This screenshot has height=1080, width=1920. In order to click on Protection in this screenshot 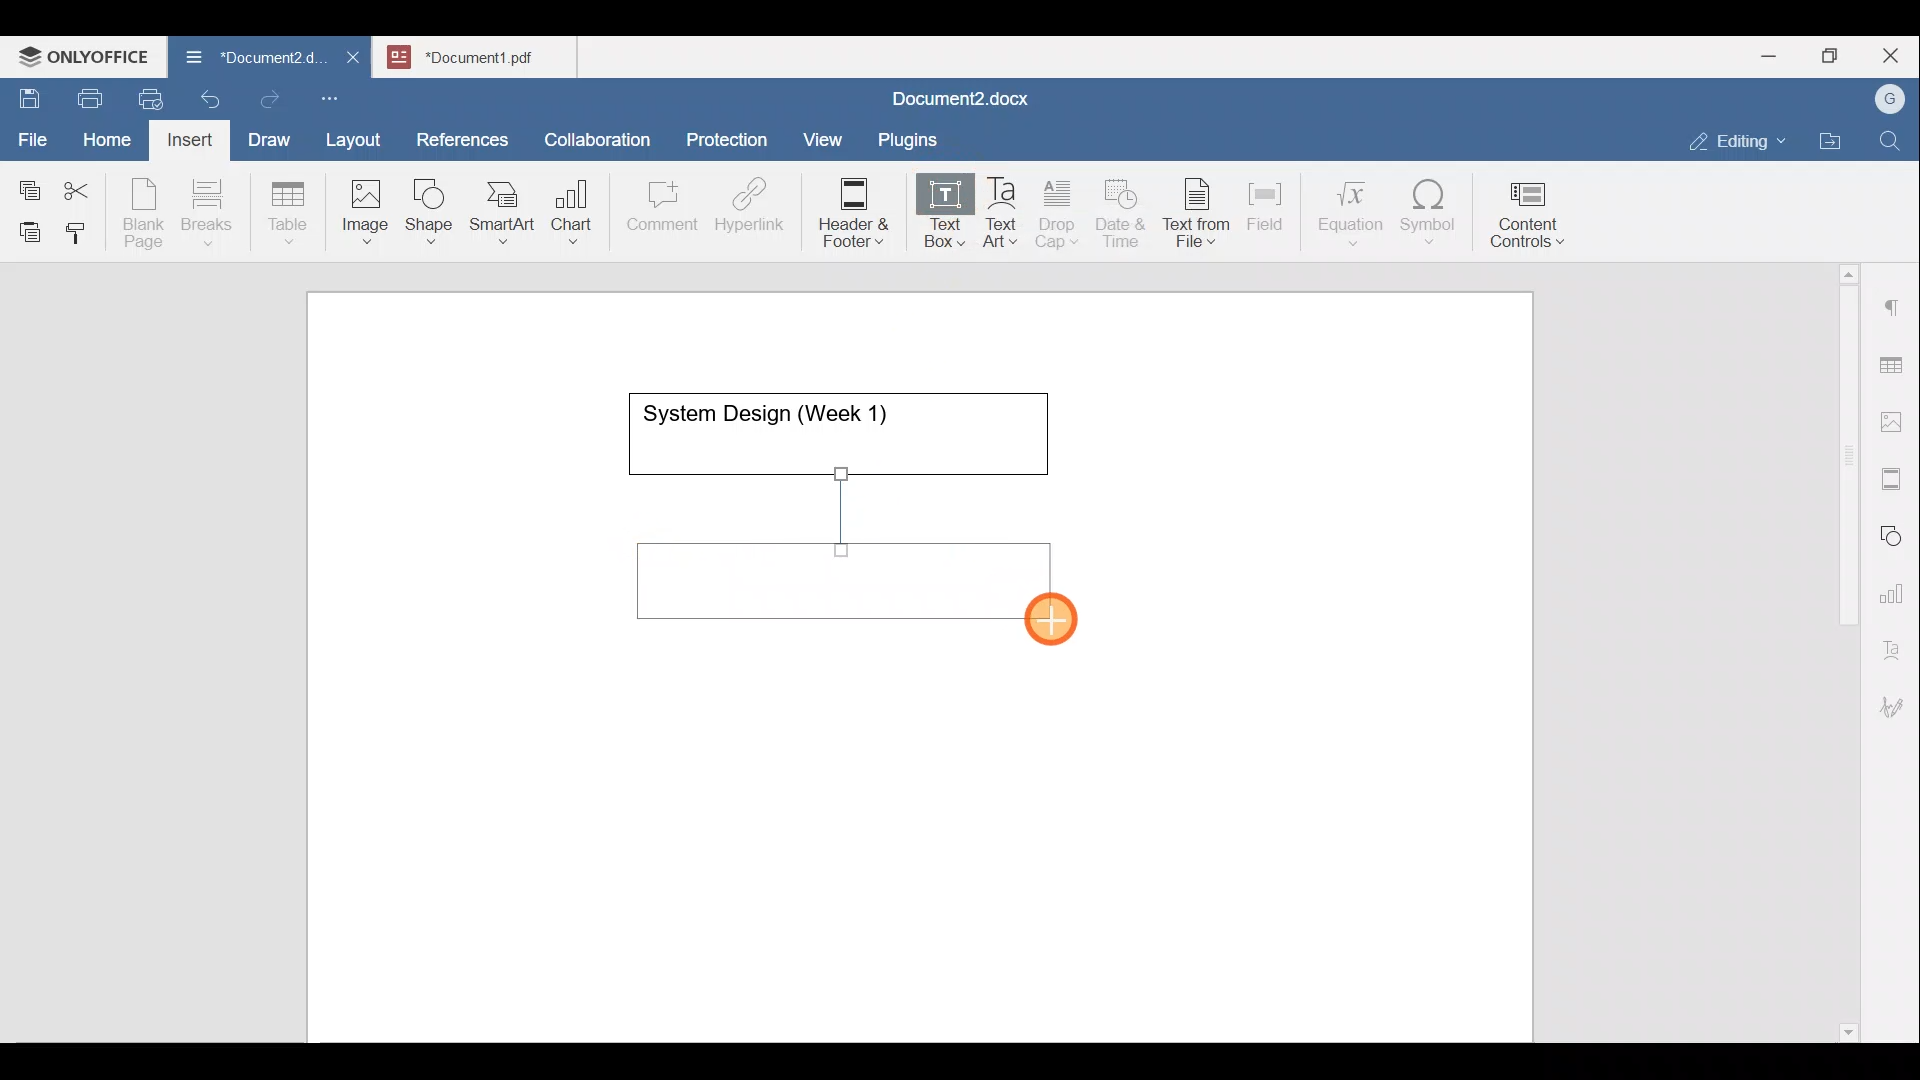, I will do `click(733, 137)`.